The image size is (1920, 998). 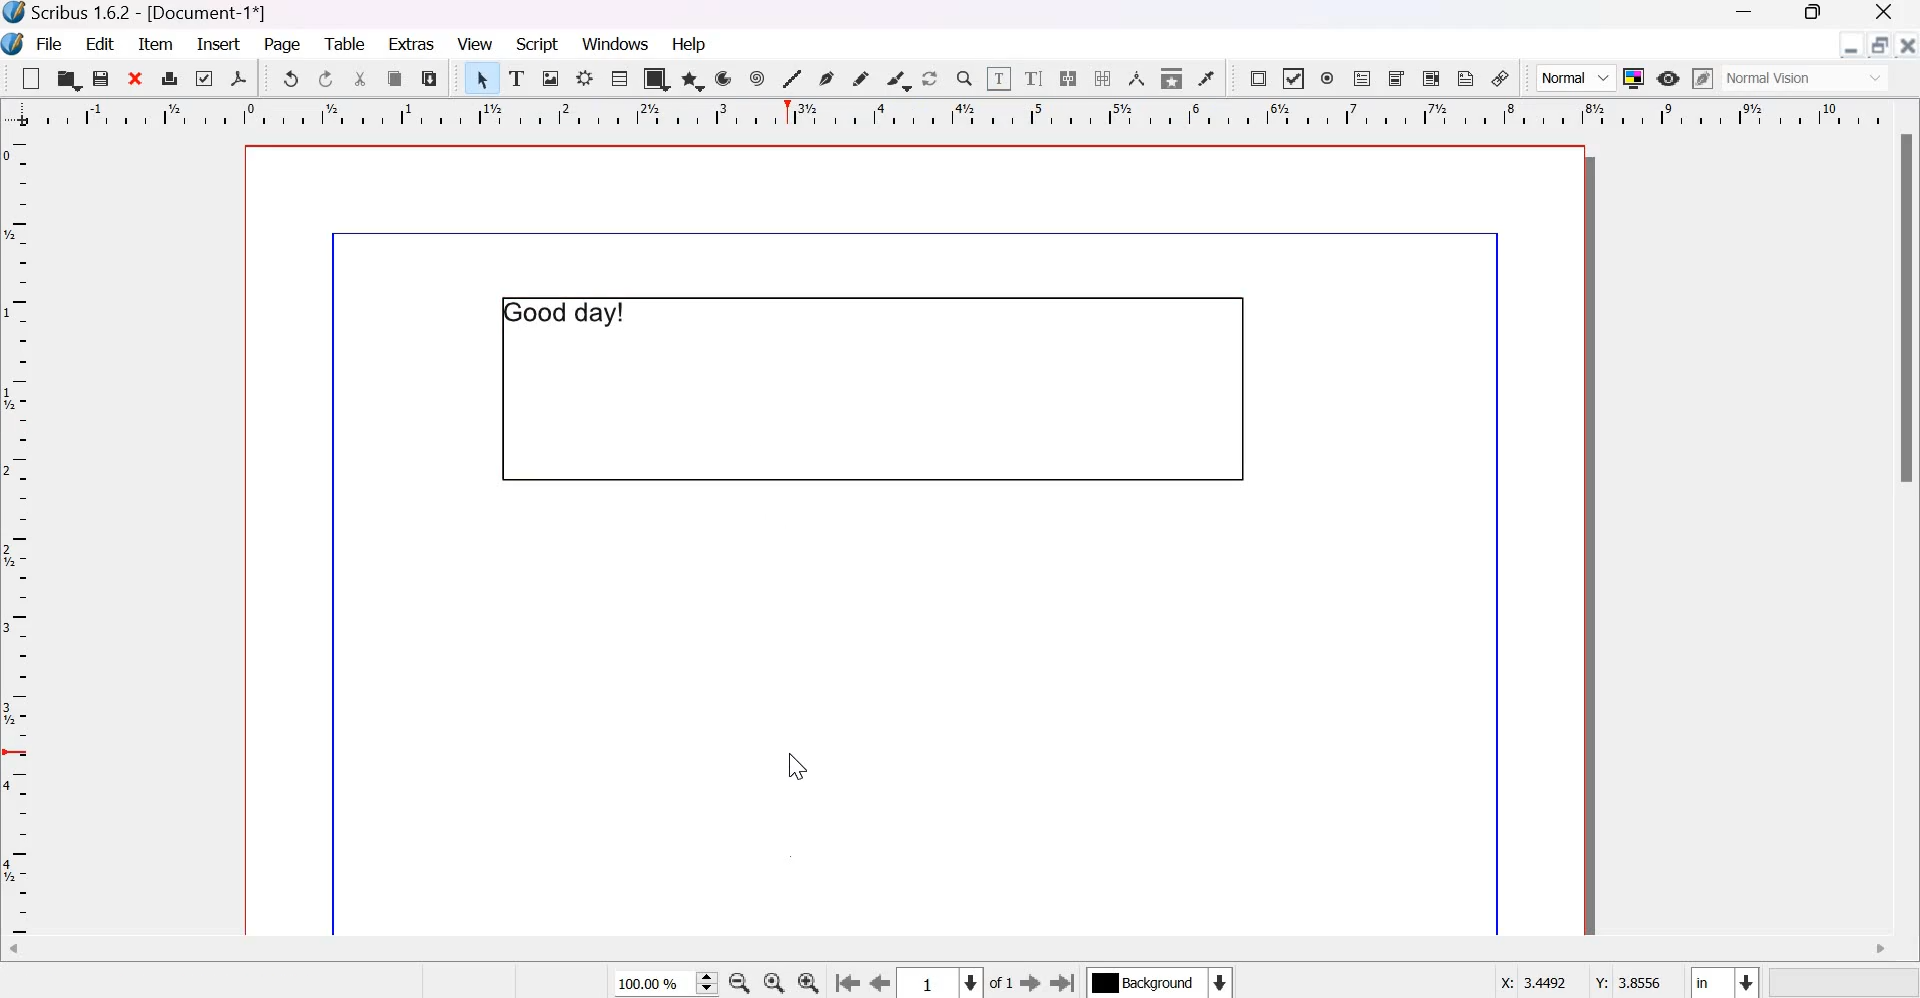 What do you see at coordinates (1806, 15) in the screenshot?
I see `Maximize` at bounding box center [1806, 15].